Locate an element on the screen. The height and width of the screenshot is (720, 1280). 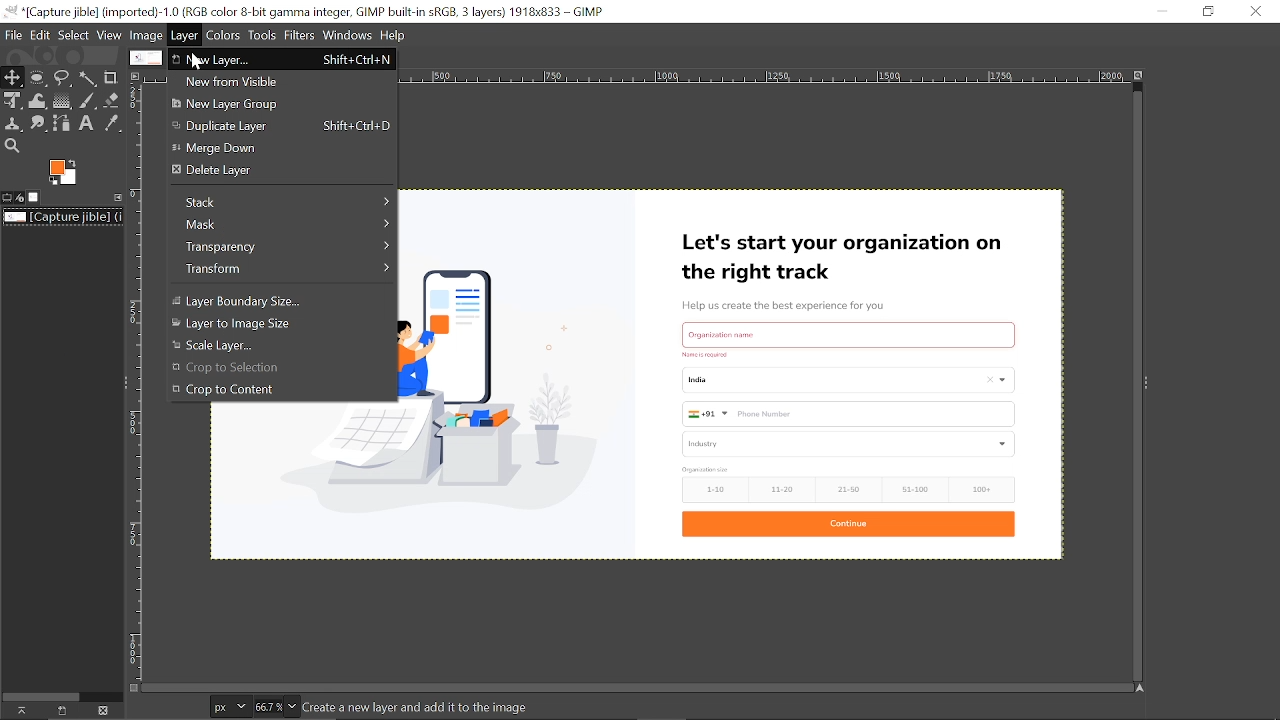
Navigate the image display is located at coordinates (1142, 689).